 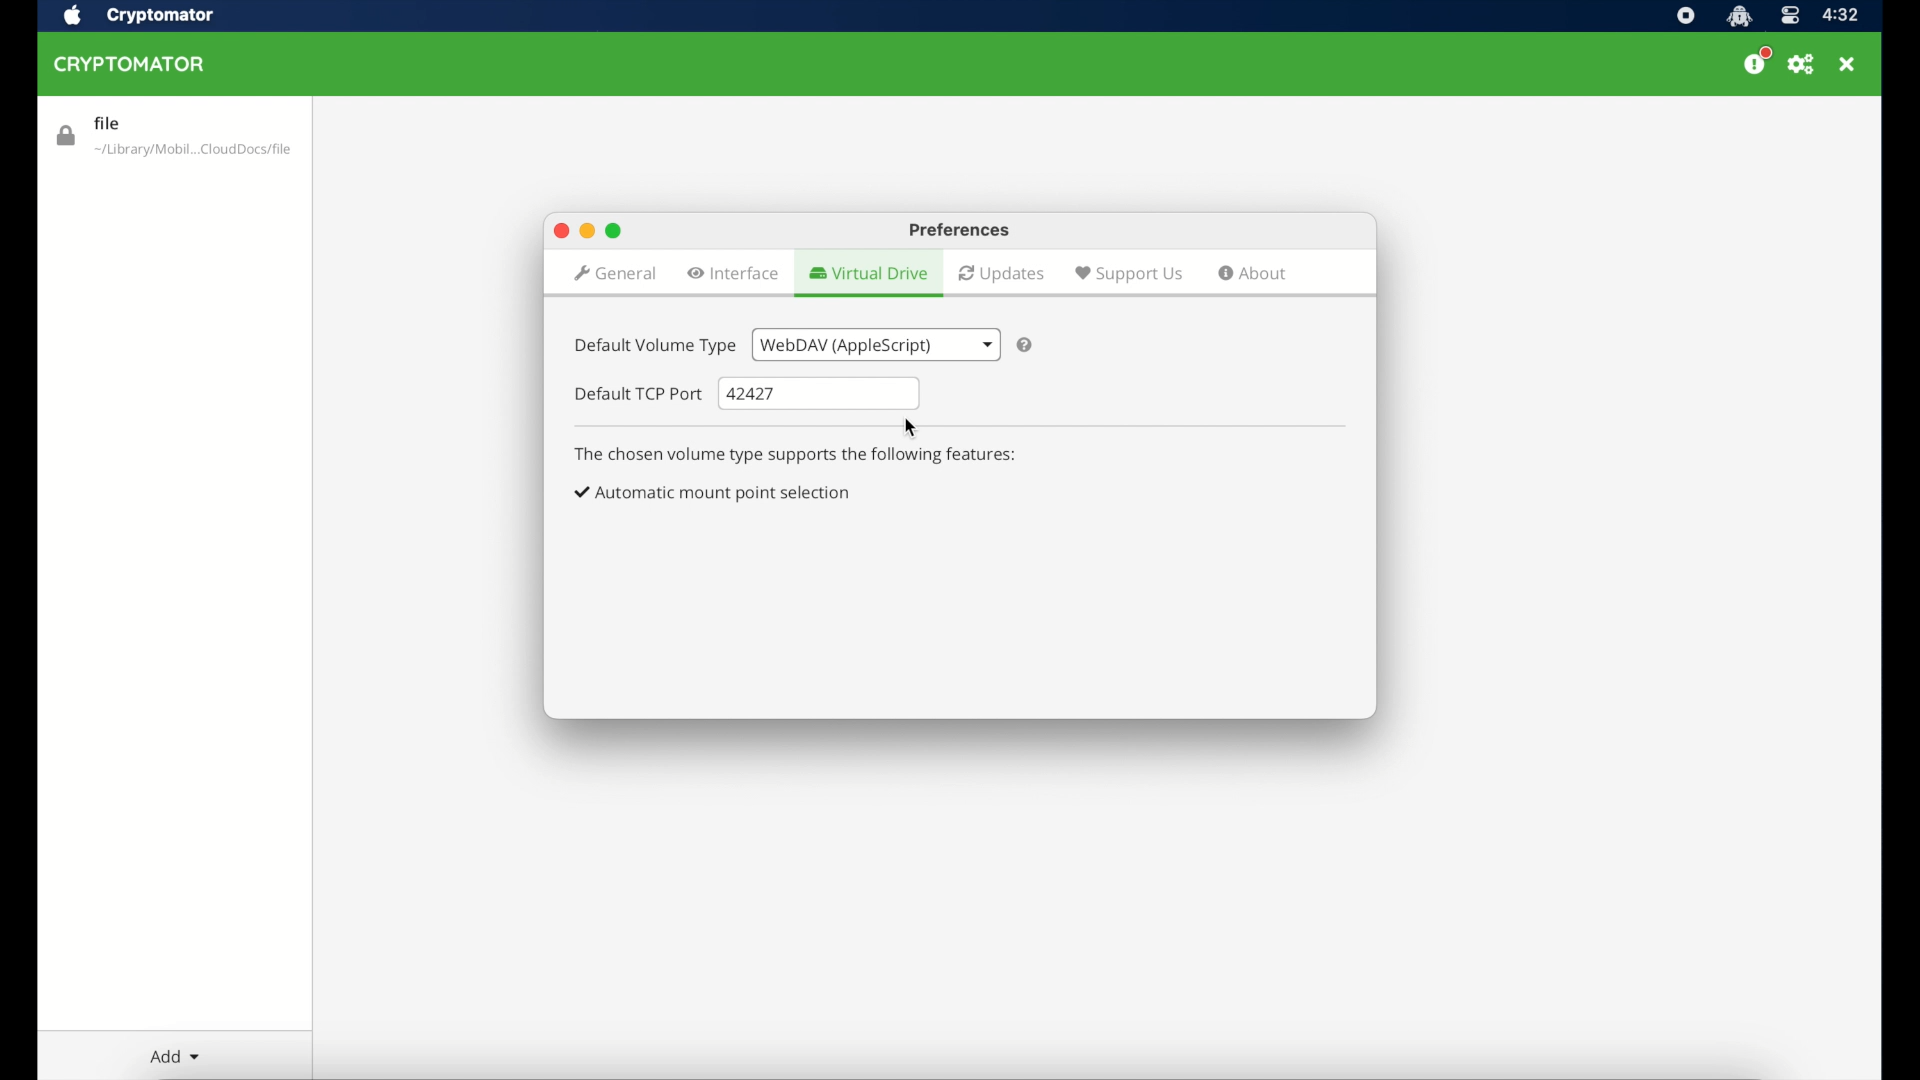 I want to click on close, so click(x=1847, y=65).